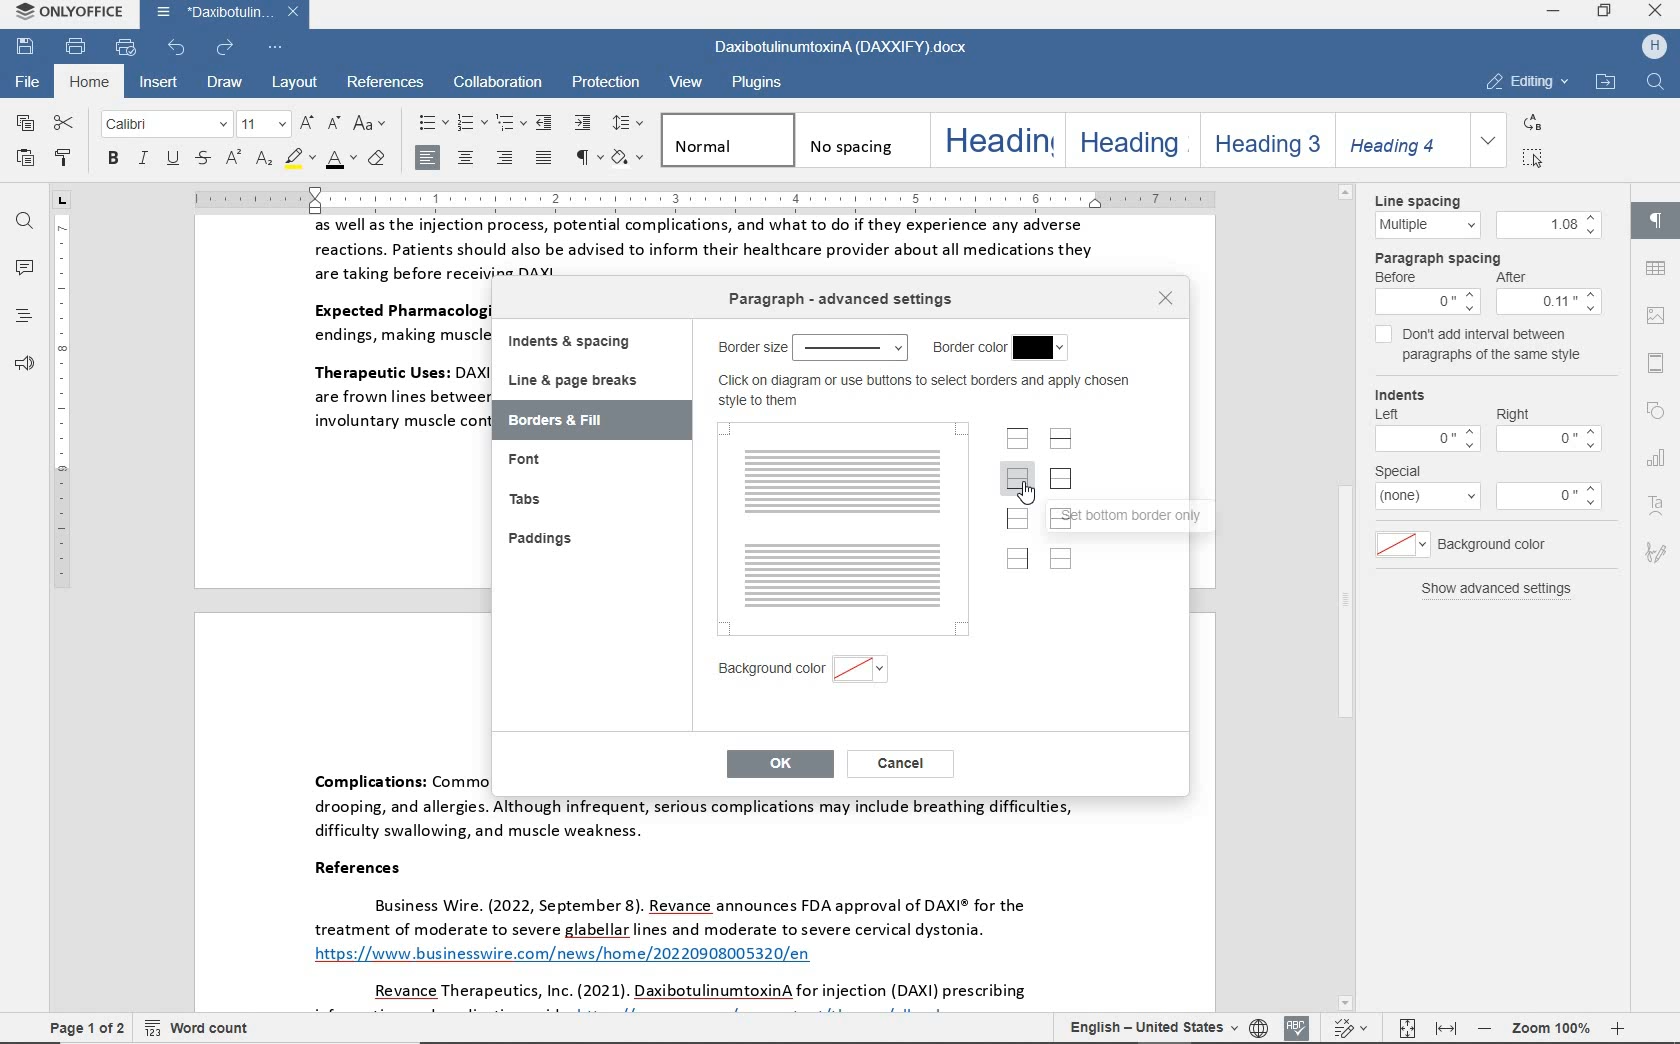 This screenshot has width=1680, height=1044. Describe the element at coordinates (1354, 1027) in the screenshot. I see `track changes` at that location.